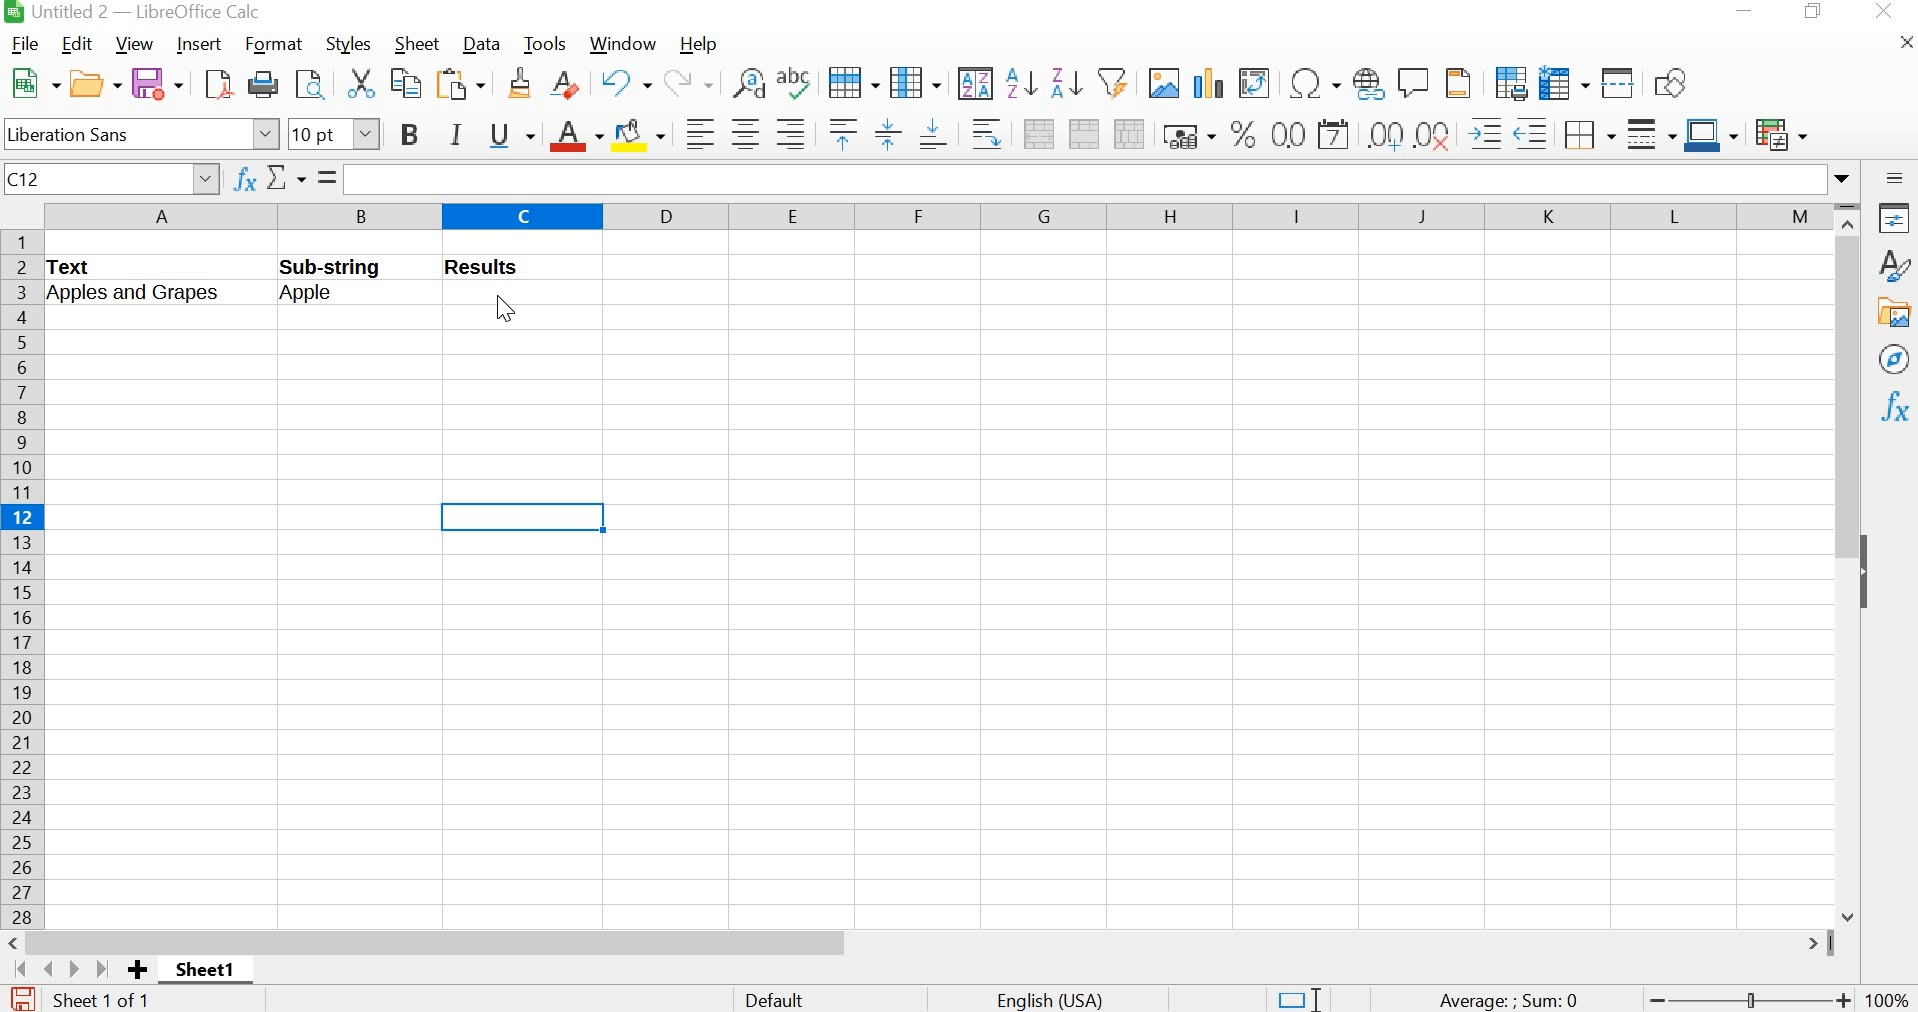  What do you see at coordinates (414, 45) in the screenshot?
I see `sheet` at bounding box center [414, 45].